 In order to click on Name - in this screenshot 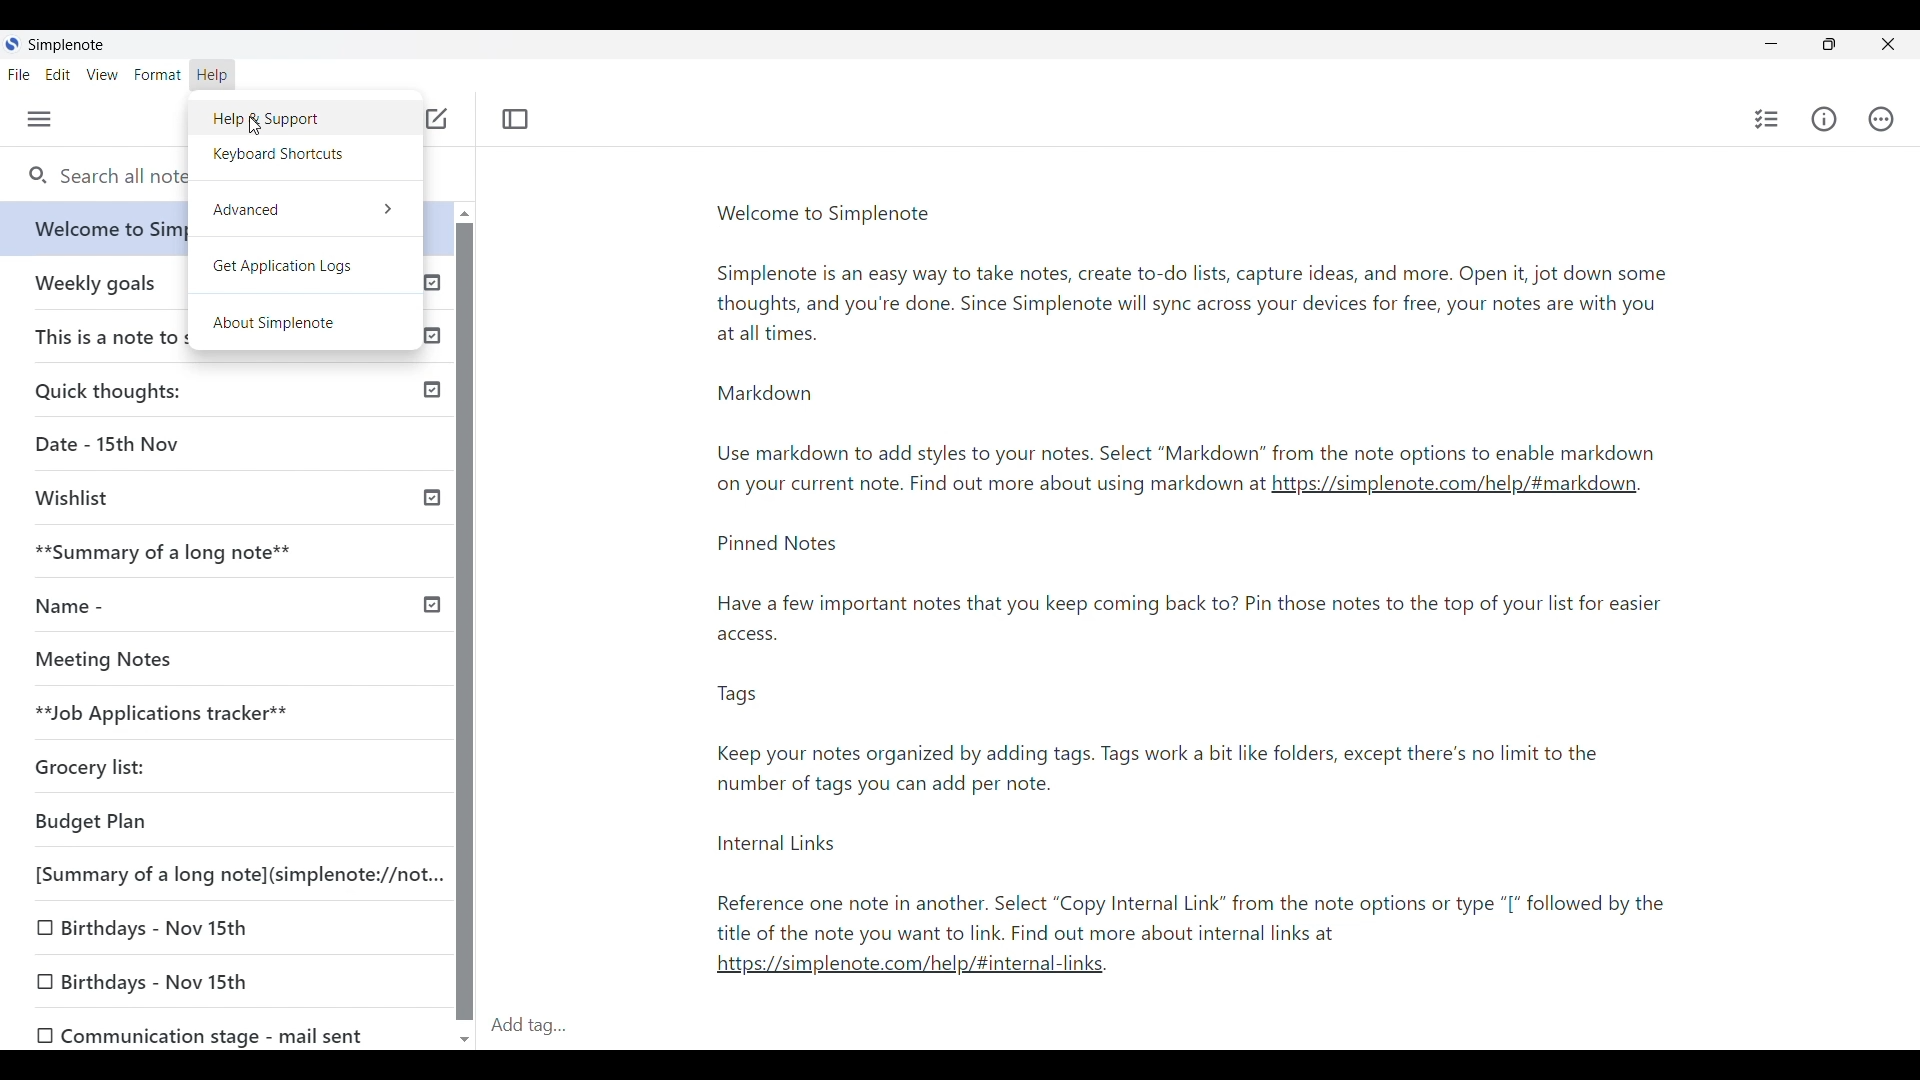, I will do `click(173, 598)`.